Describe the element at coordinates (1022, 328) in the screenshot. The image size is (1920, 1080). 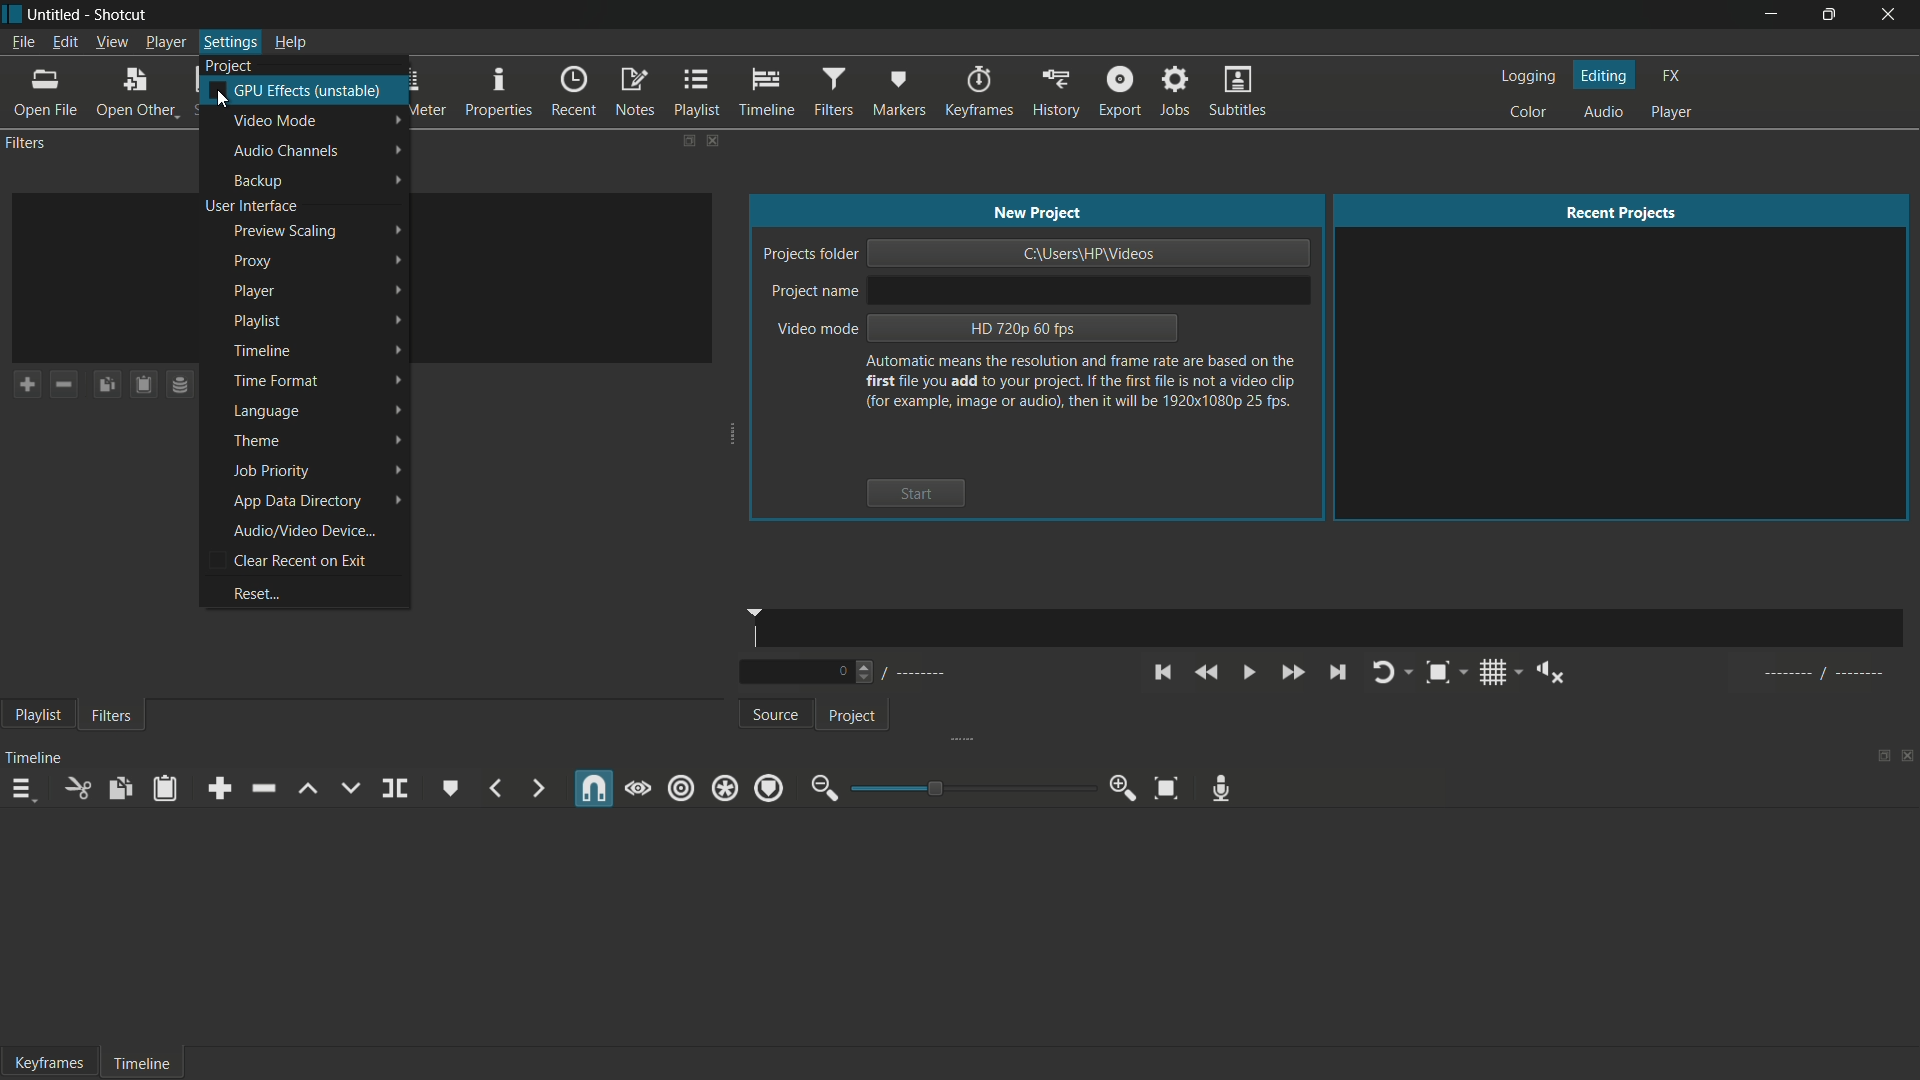
I see `hd 720p 60 fps` at that location.